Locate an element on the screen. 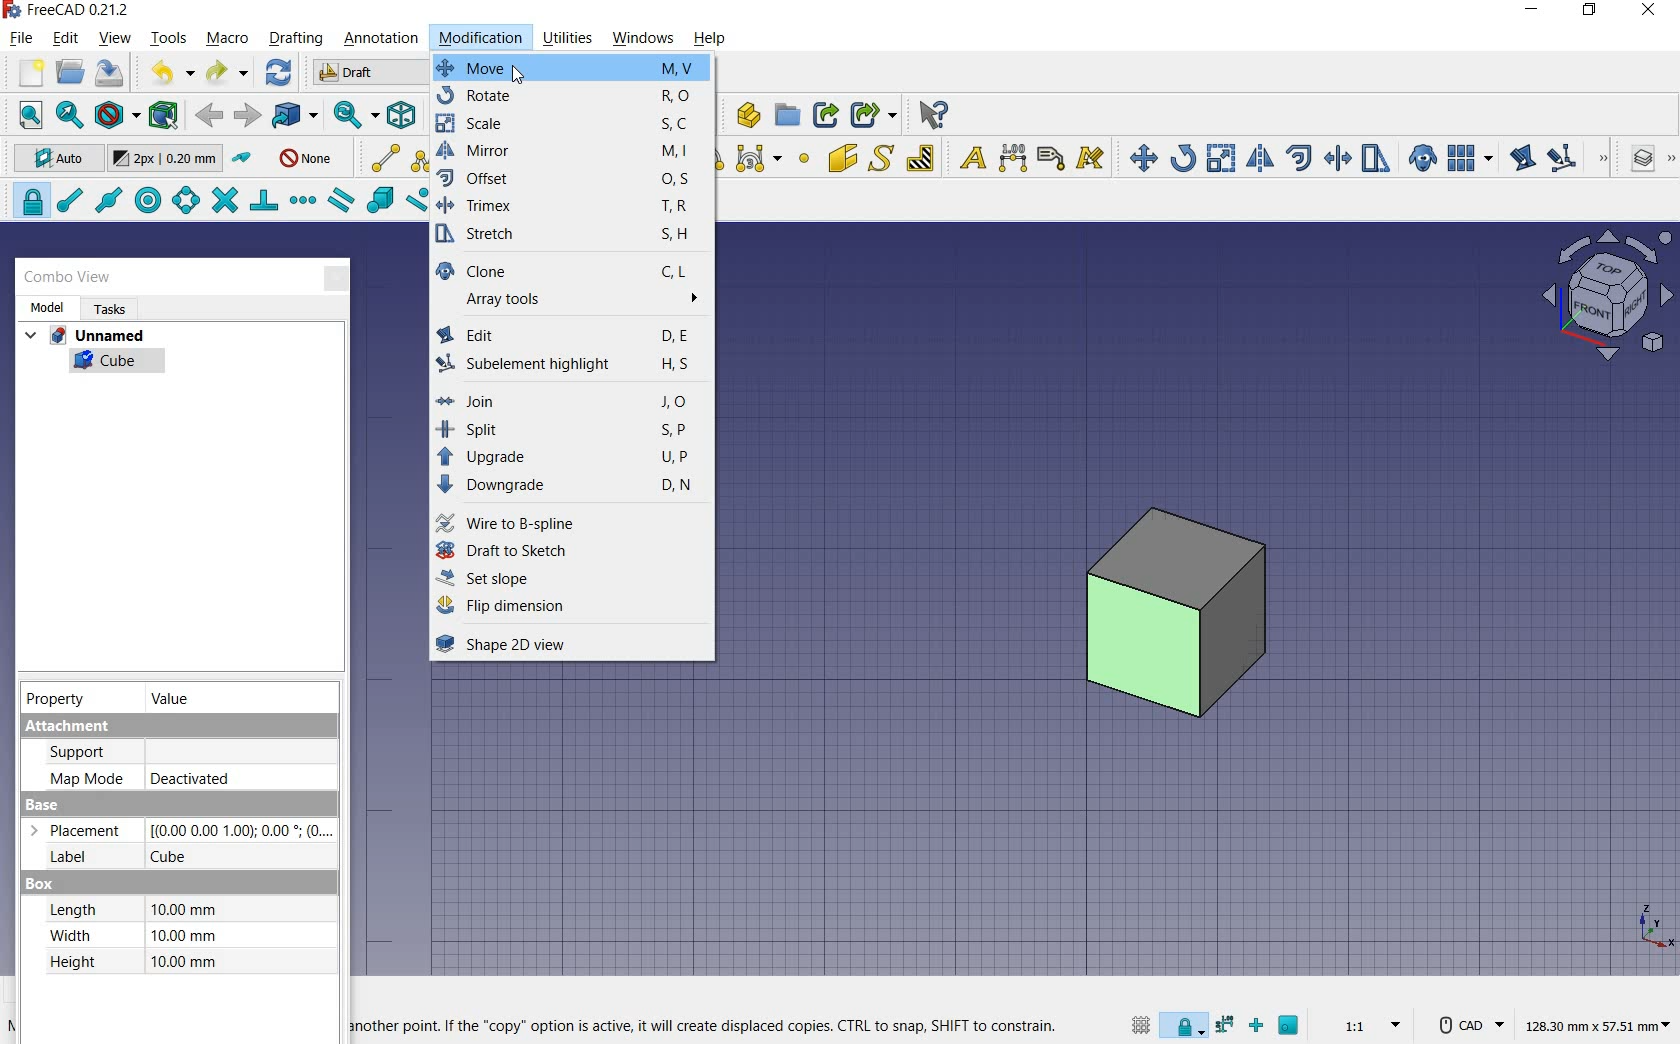 This screenshot has width=1680, height=1044. cursor at move option is located at coordinates (519, 74).